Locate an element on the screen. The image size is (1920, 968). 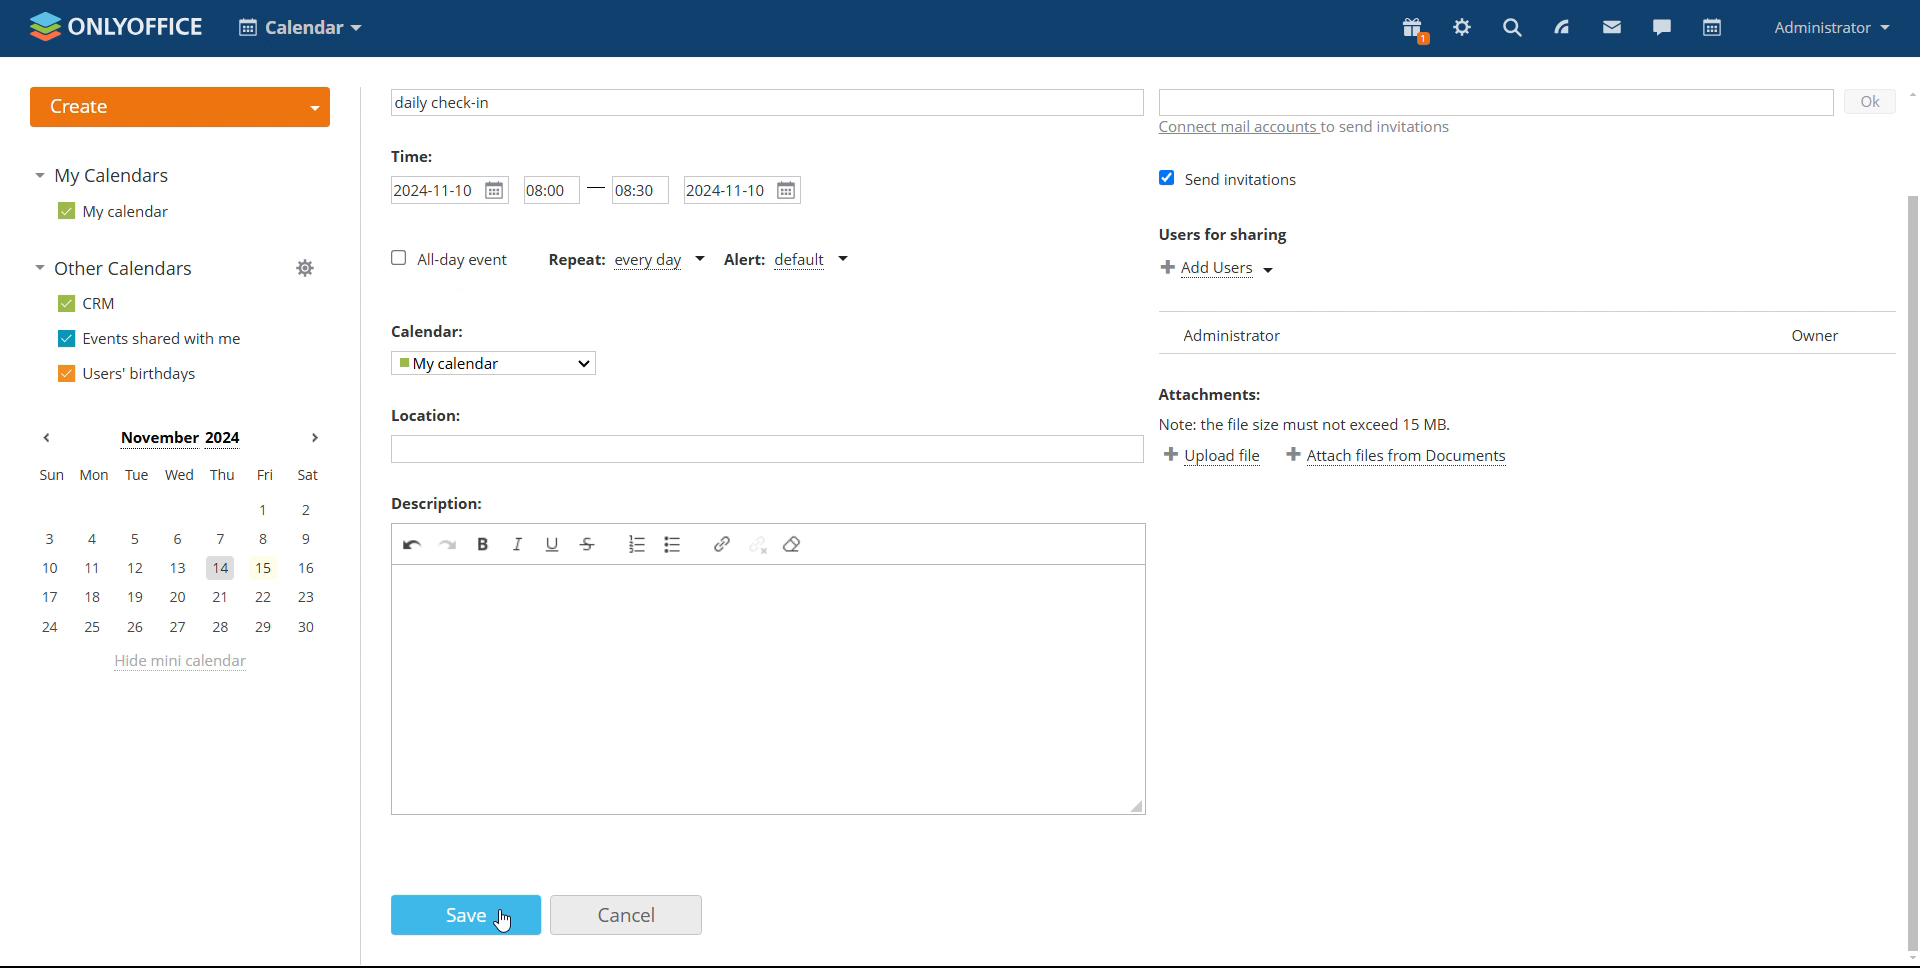
insert/remove bulleted list is located at coordinates (680, 541).